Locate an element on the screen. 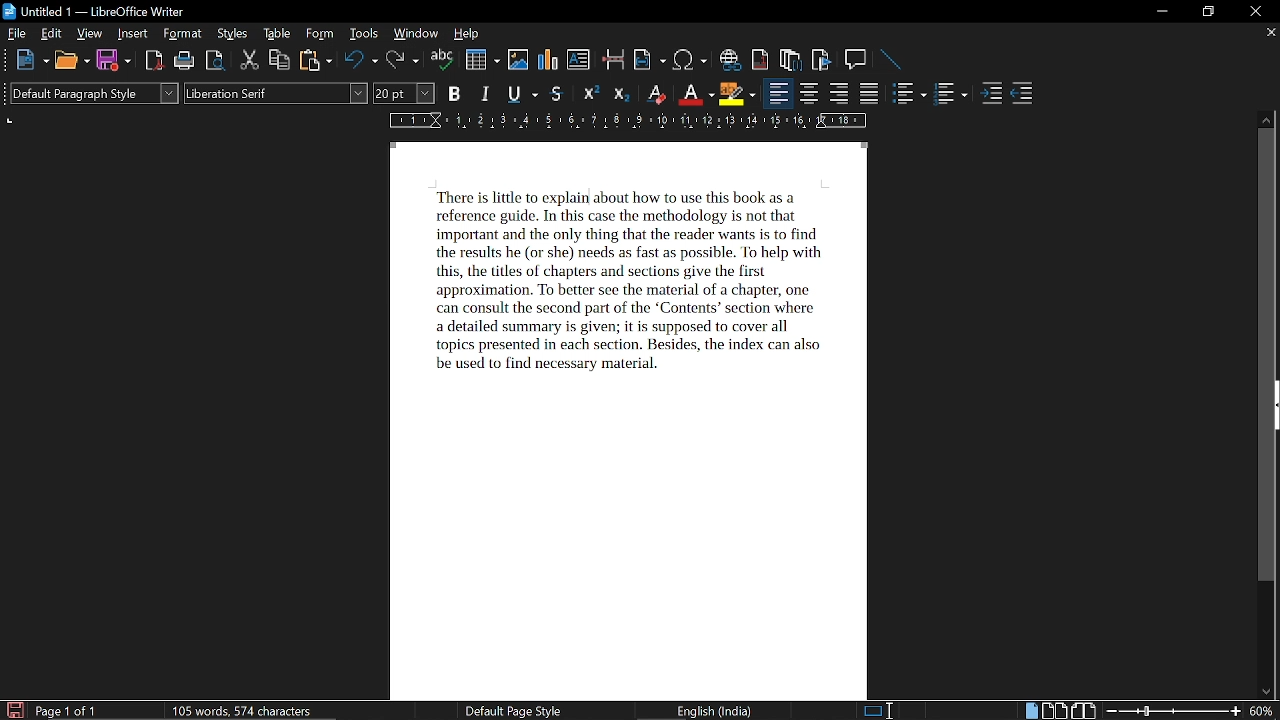  default page style is located at coordinates (512, 711).